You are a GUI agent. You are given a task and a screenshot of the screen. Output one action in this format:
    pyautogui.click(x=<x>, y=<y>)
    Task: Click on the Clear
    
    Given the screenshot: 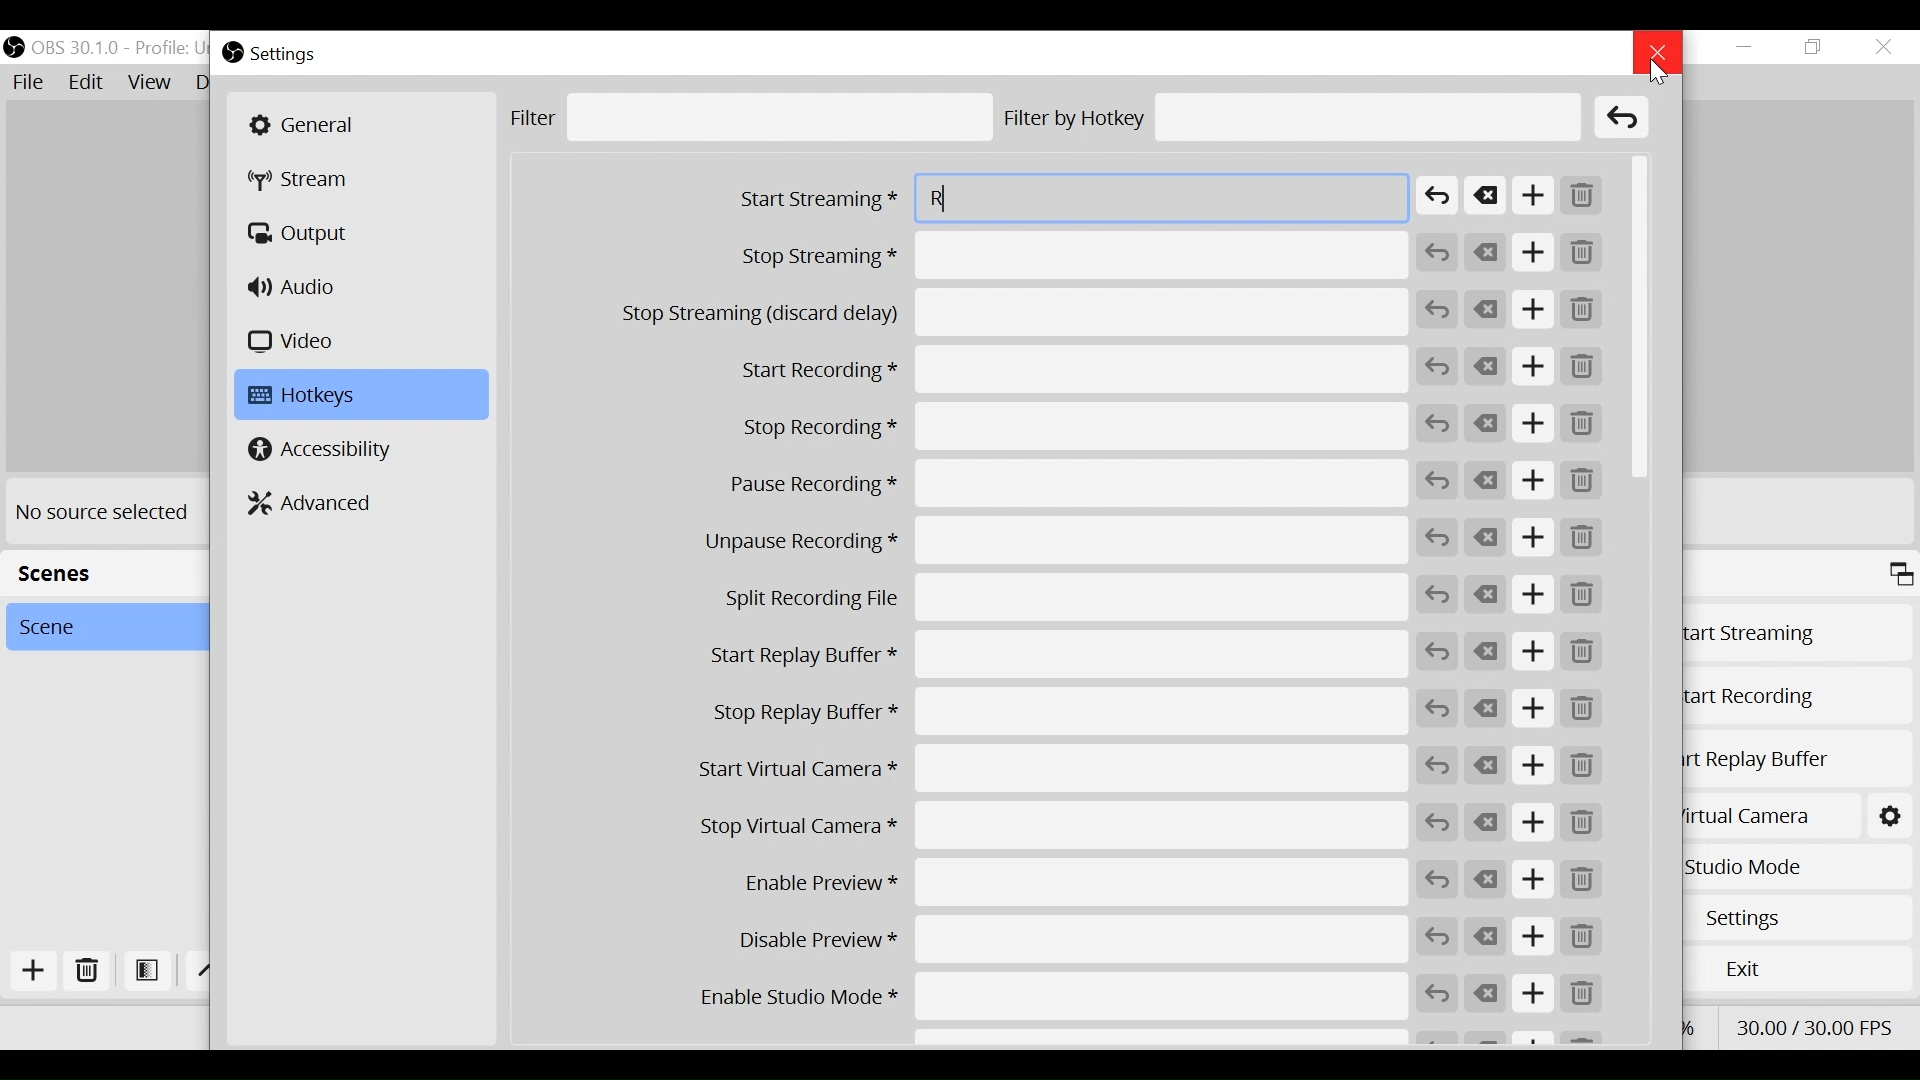 What is the action you would take?
    pyautogui.click(x=1484, y=592)
    